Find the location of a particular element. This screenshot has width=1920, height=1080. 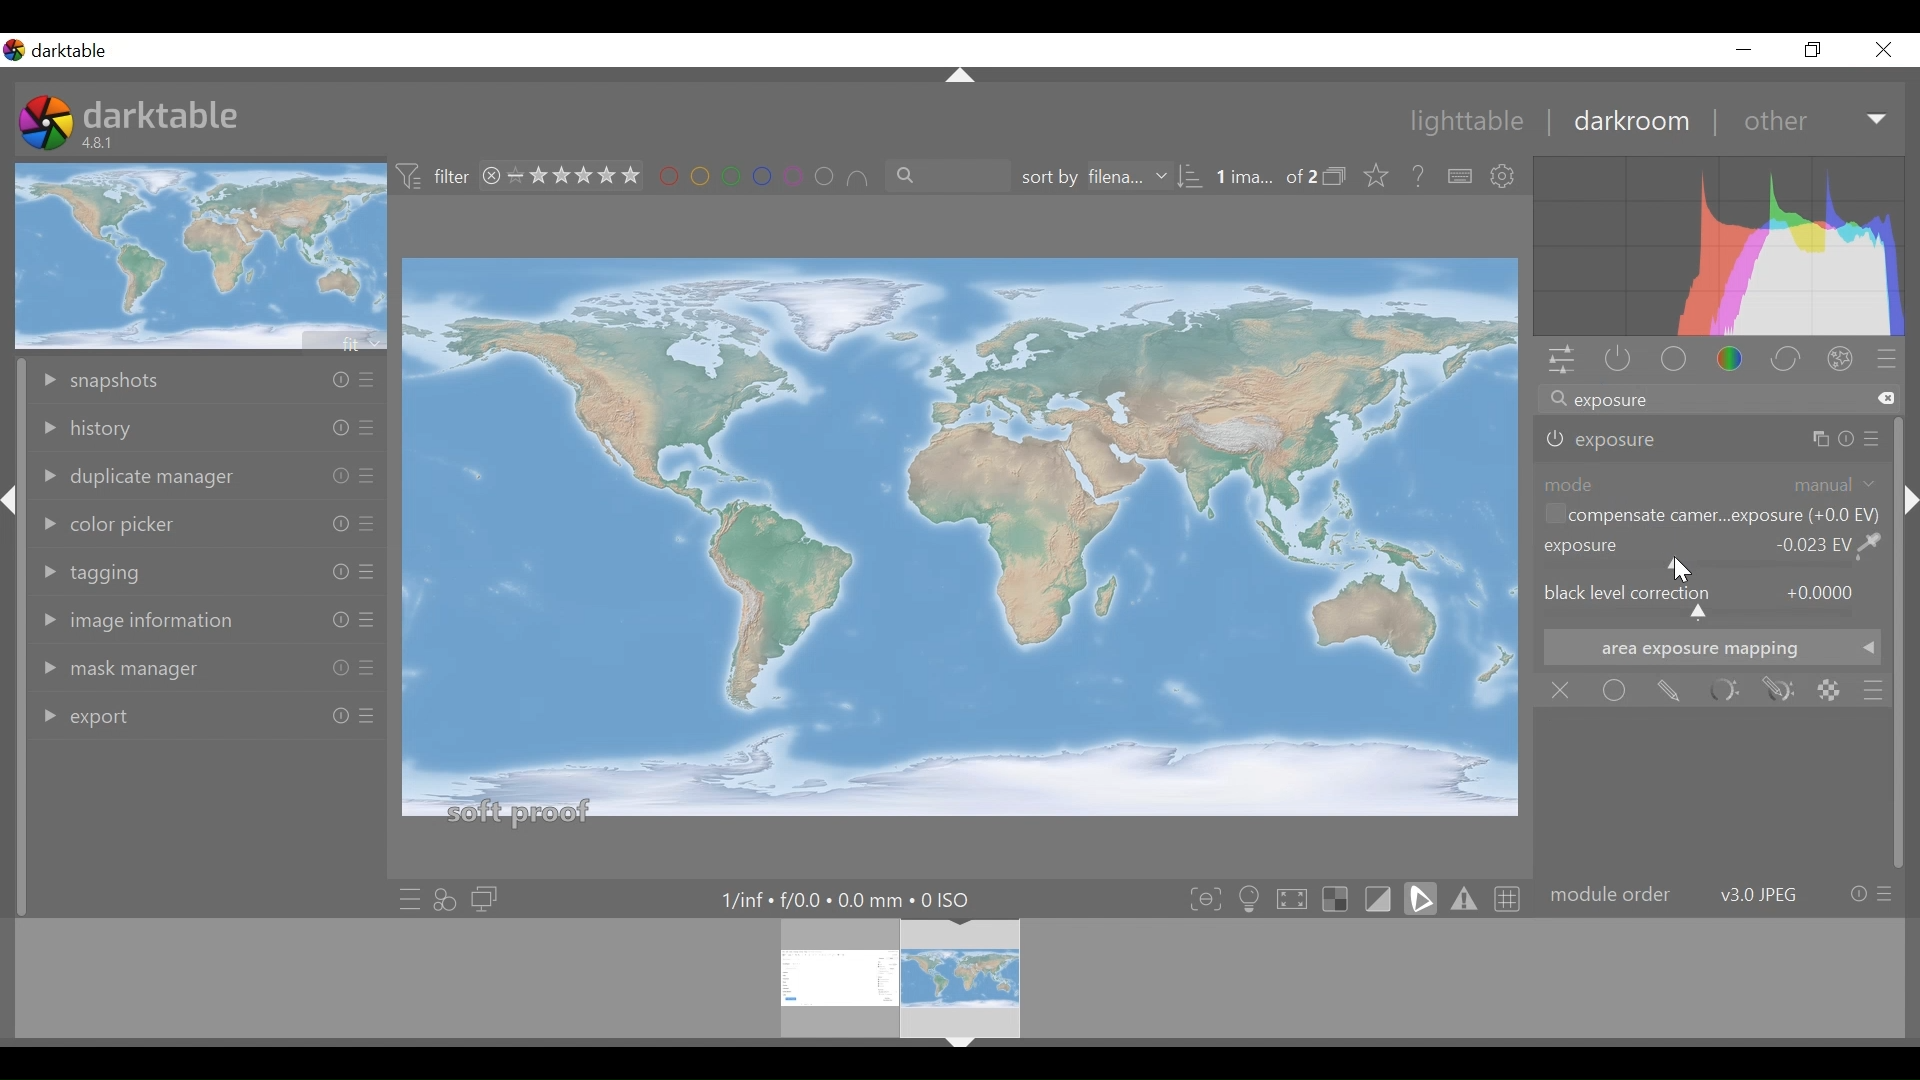

 is located at coordinates (366, 723).